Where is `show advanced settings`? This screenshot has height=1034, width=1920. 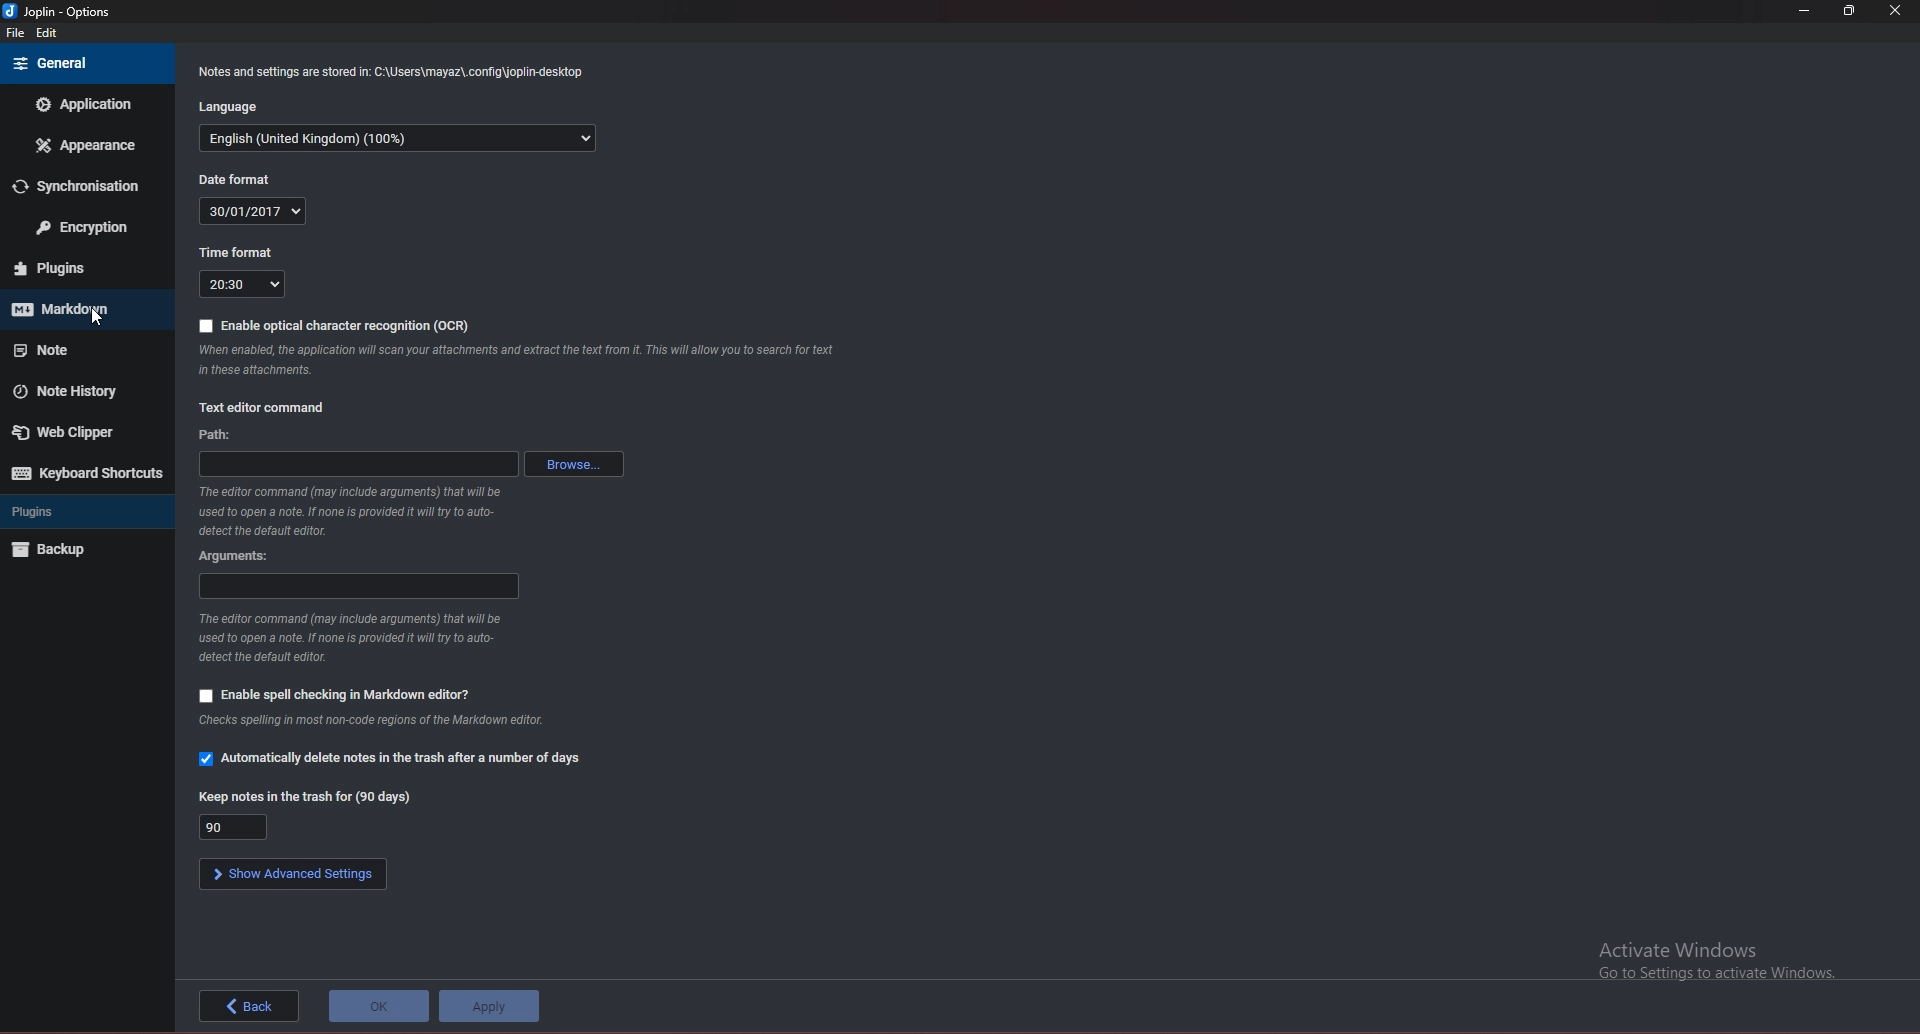 show advanced settings is located at coordinates (291, 875).